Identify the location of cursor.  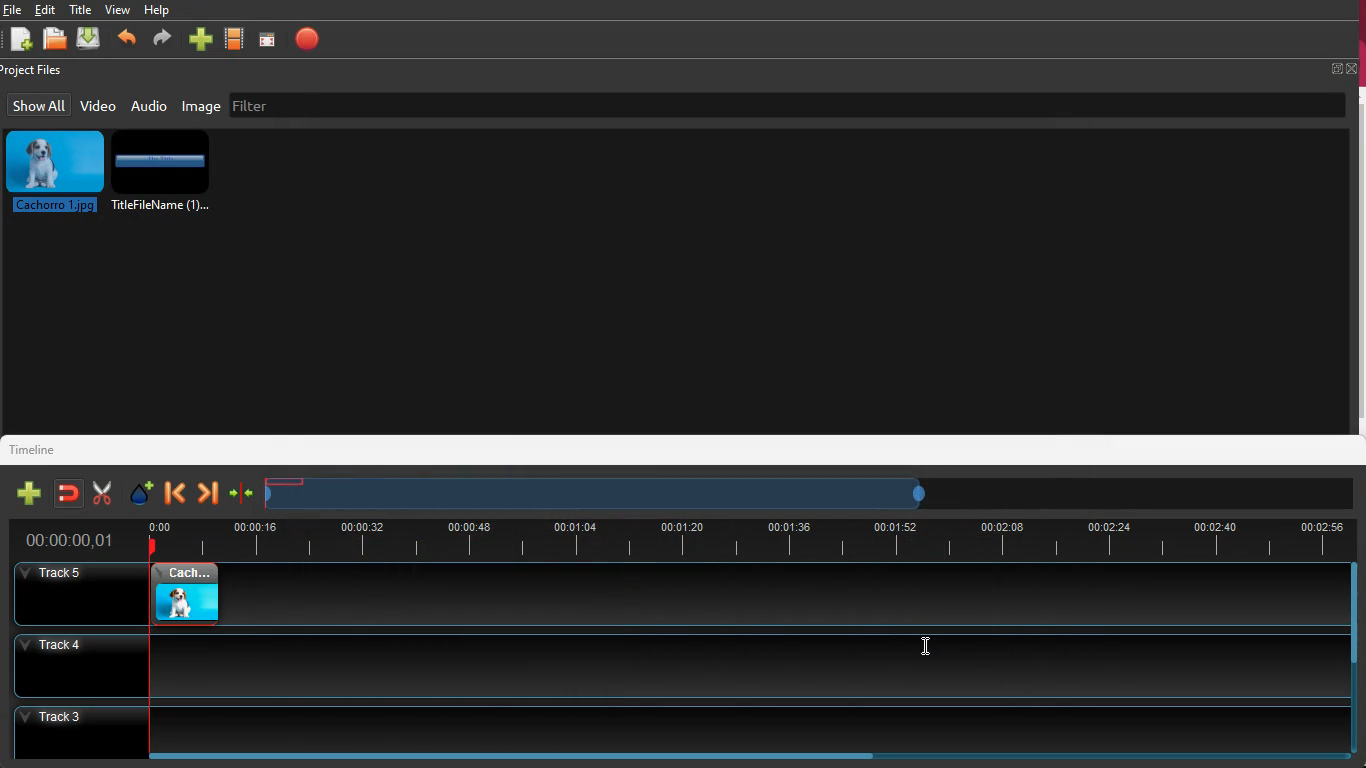
(928, 648).